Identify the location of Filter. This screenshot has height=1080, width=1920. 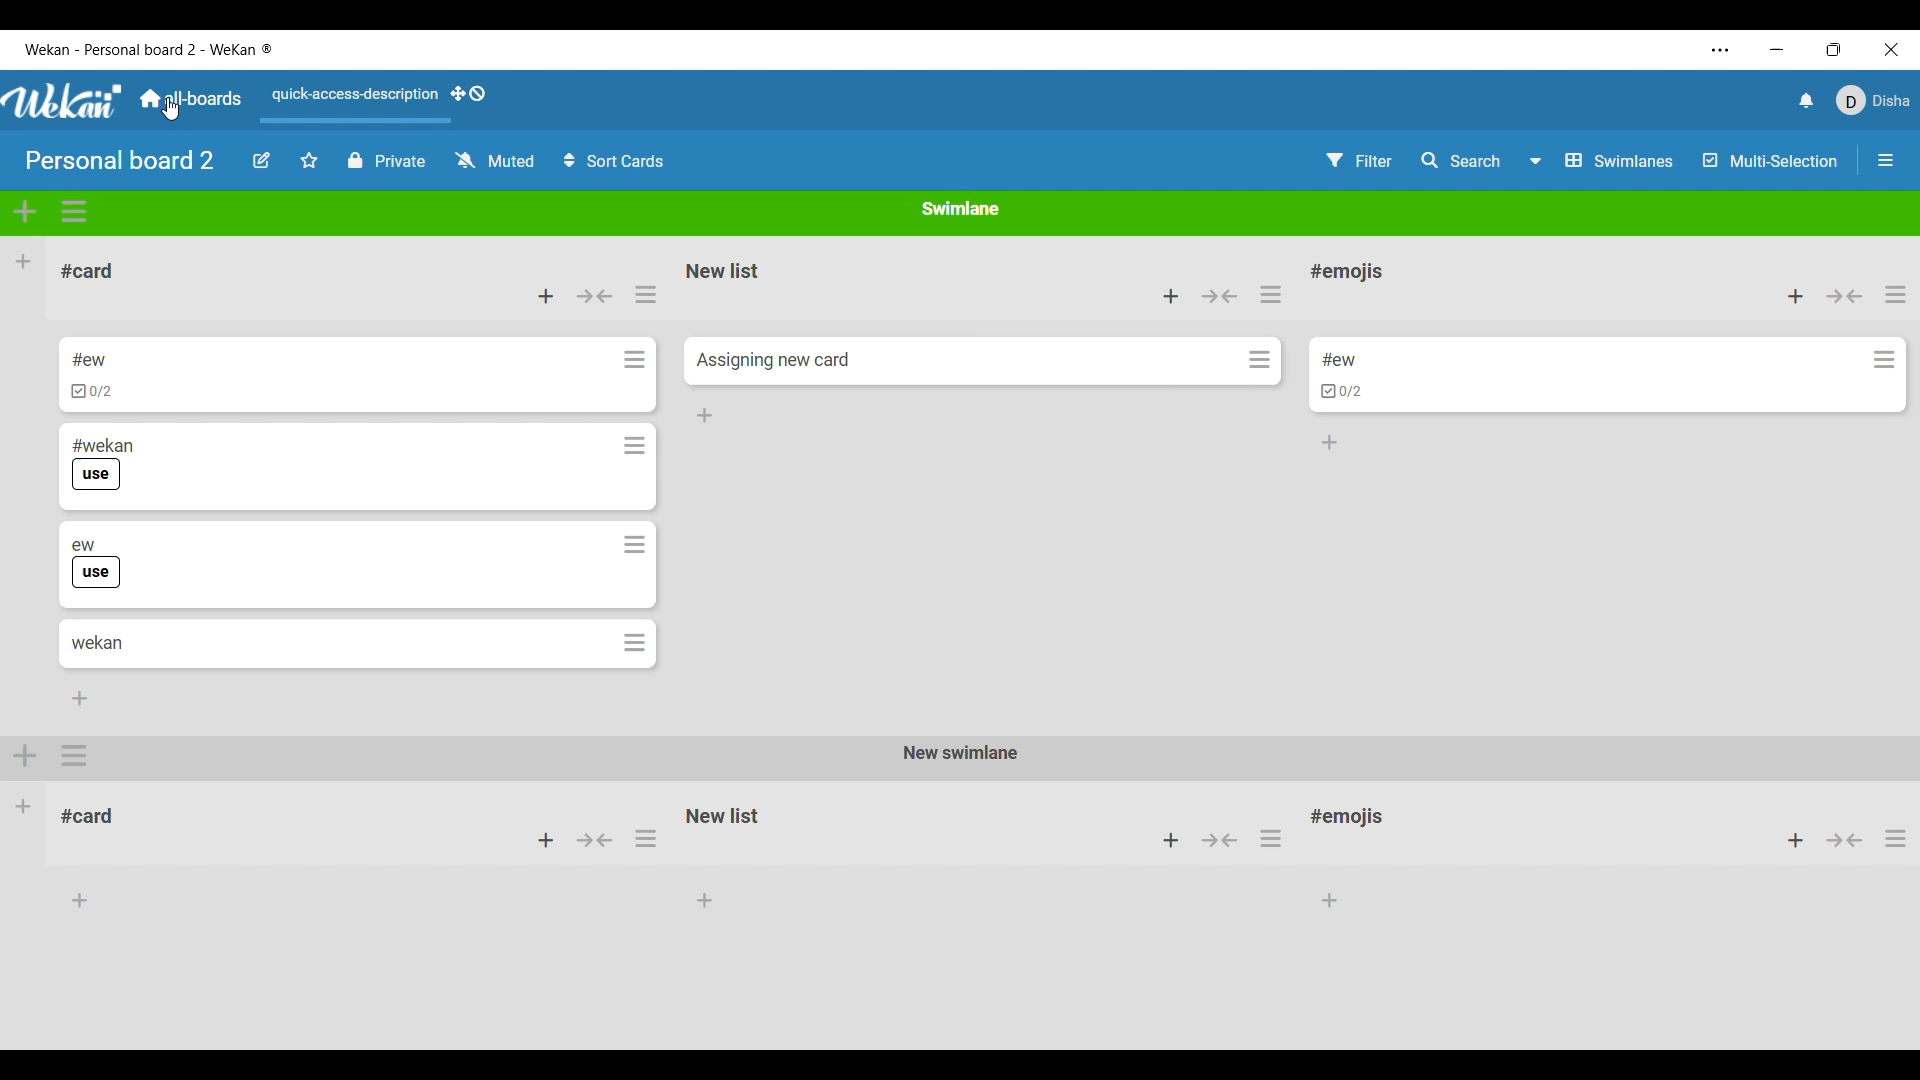
(1360, 160).